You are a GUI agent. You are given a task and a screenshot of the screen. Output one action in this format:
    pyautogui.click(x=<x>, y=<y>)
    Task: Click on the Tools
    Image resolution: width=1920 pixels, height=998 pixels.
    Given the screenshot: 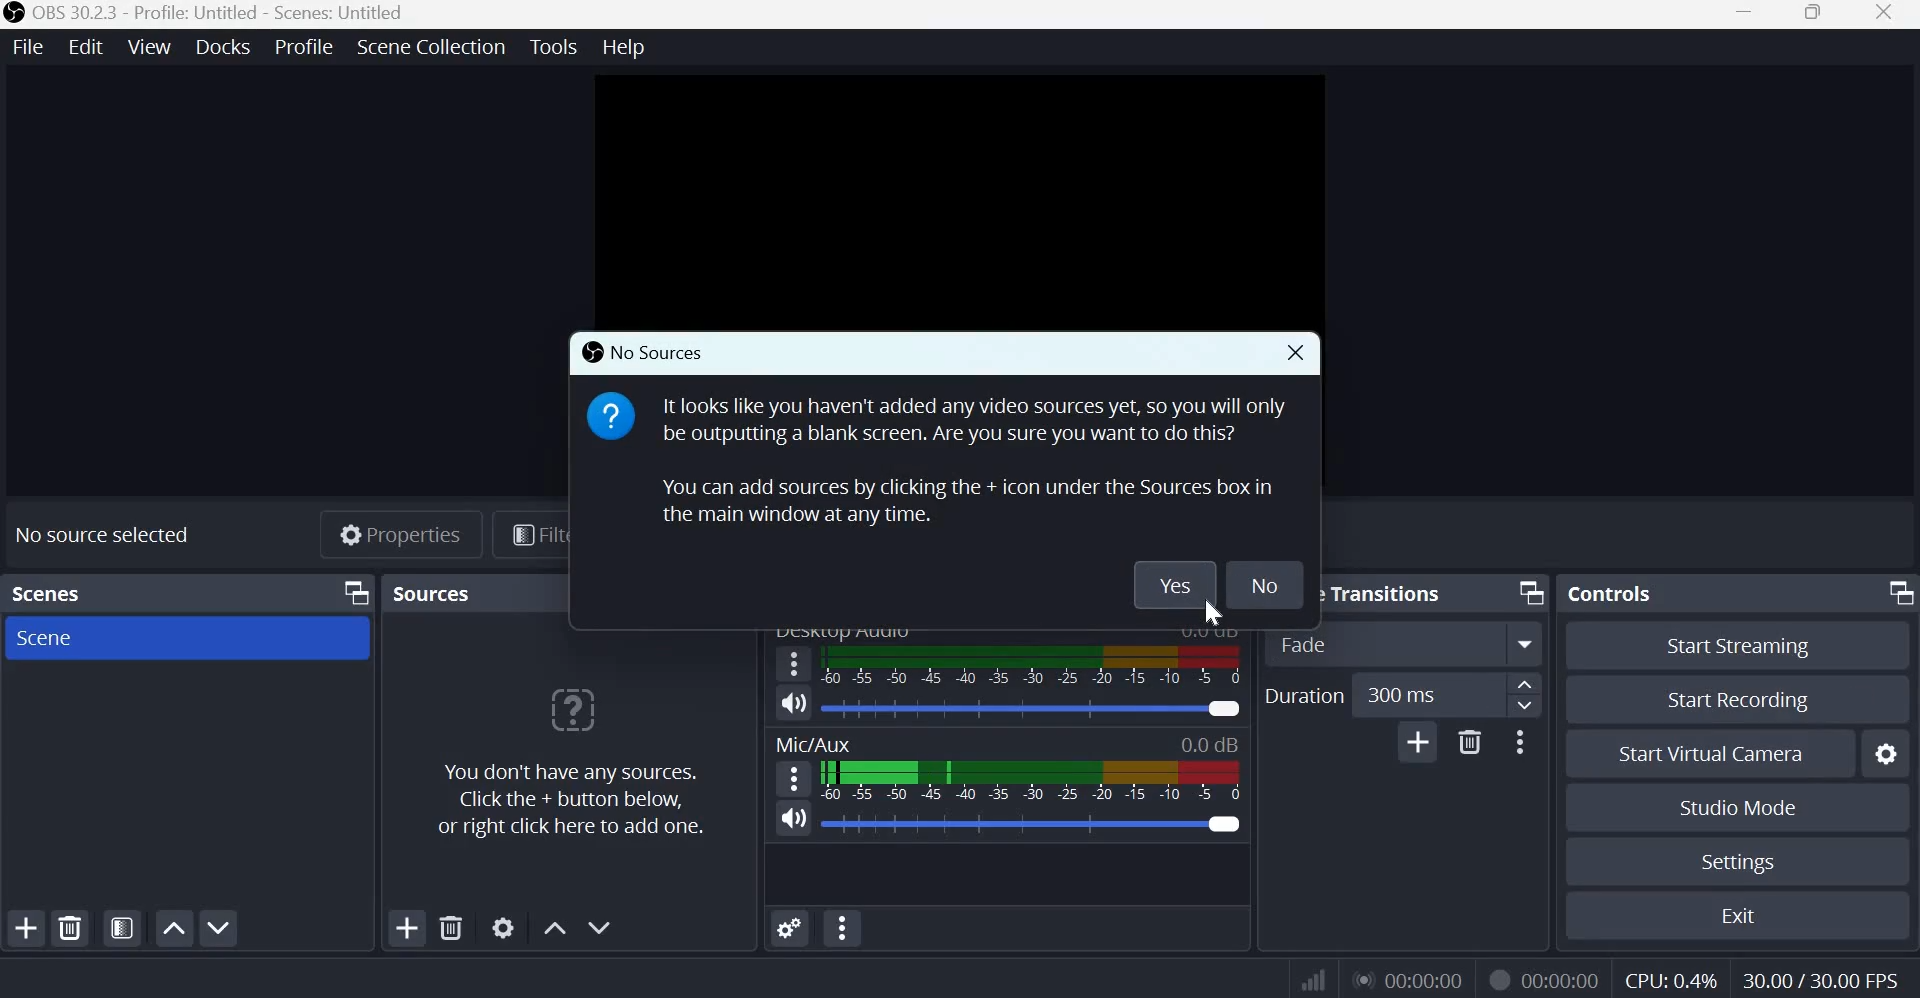 What is the action you would take?
    pyautogui.click(x=553, y=47)
    